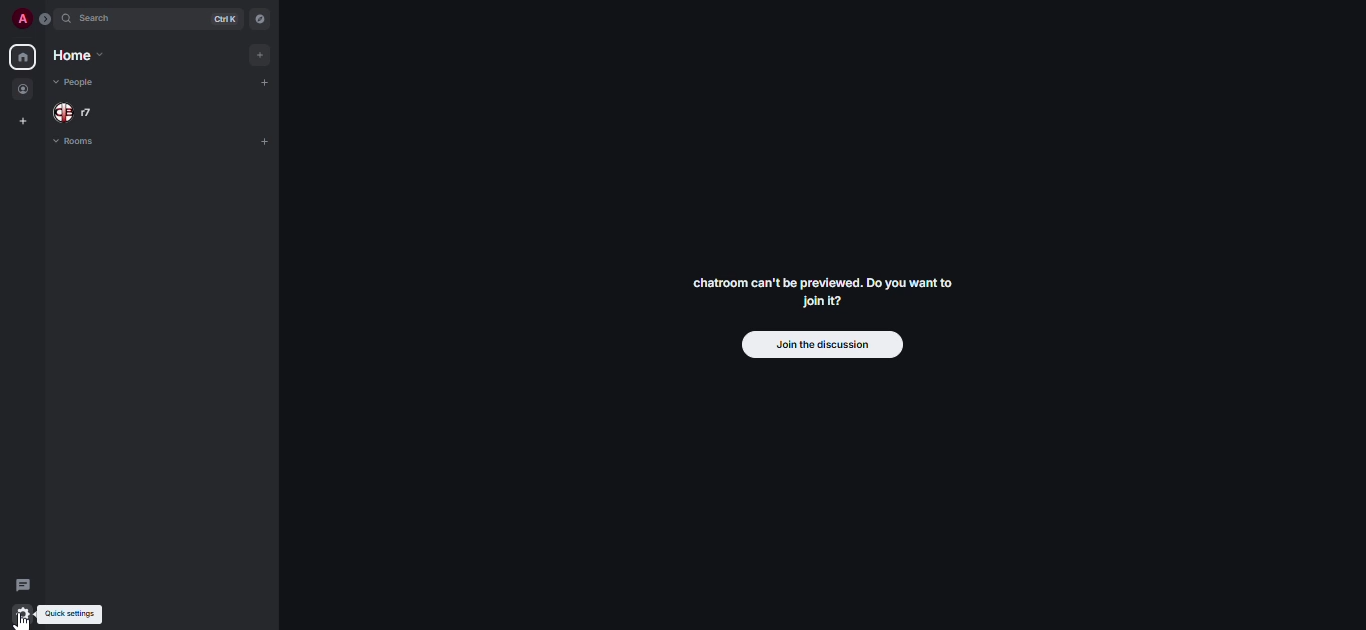 This screenshot has height=630, width=1366. What do you see at coordinates (220, 19) in the screenshot?
I see `ctrl K` at bounding box center [220, 19].